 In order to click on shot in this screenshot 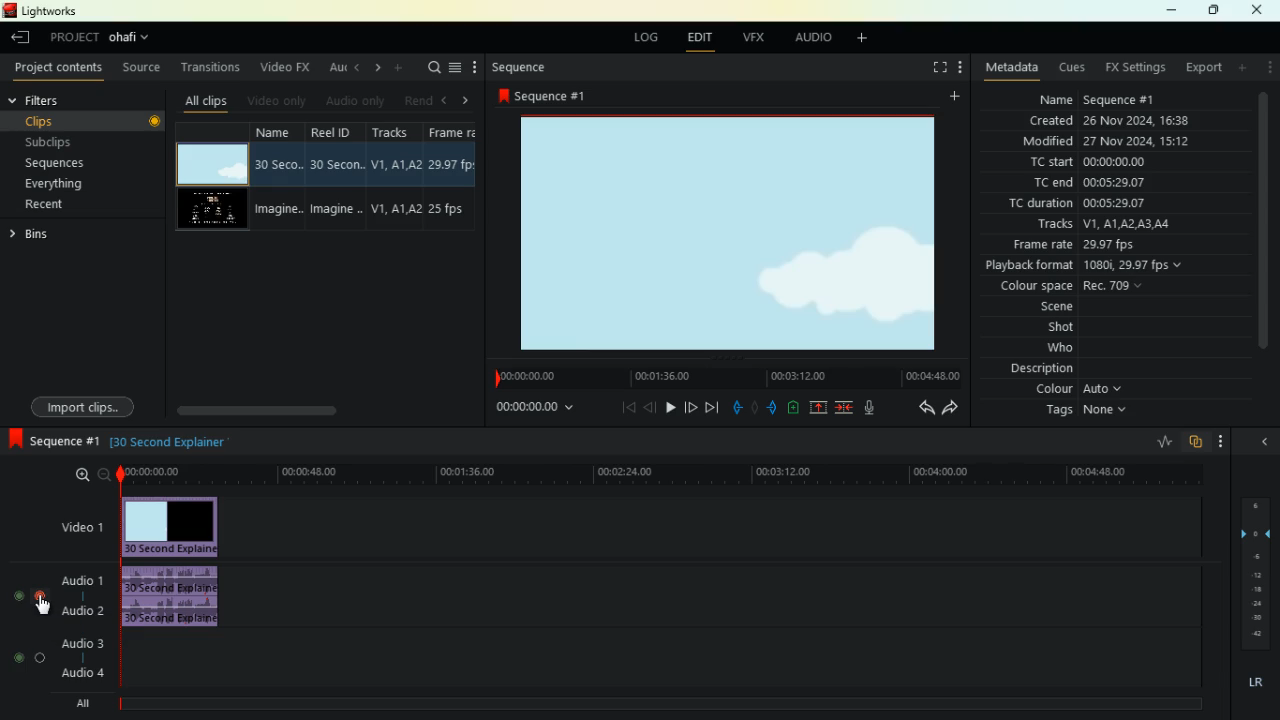, I will do `click(1066, 328)`.